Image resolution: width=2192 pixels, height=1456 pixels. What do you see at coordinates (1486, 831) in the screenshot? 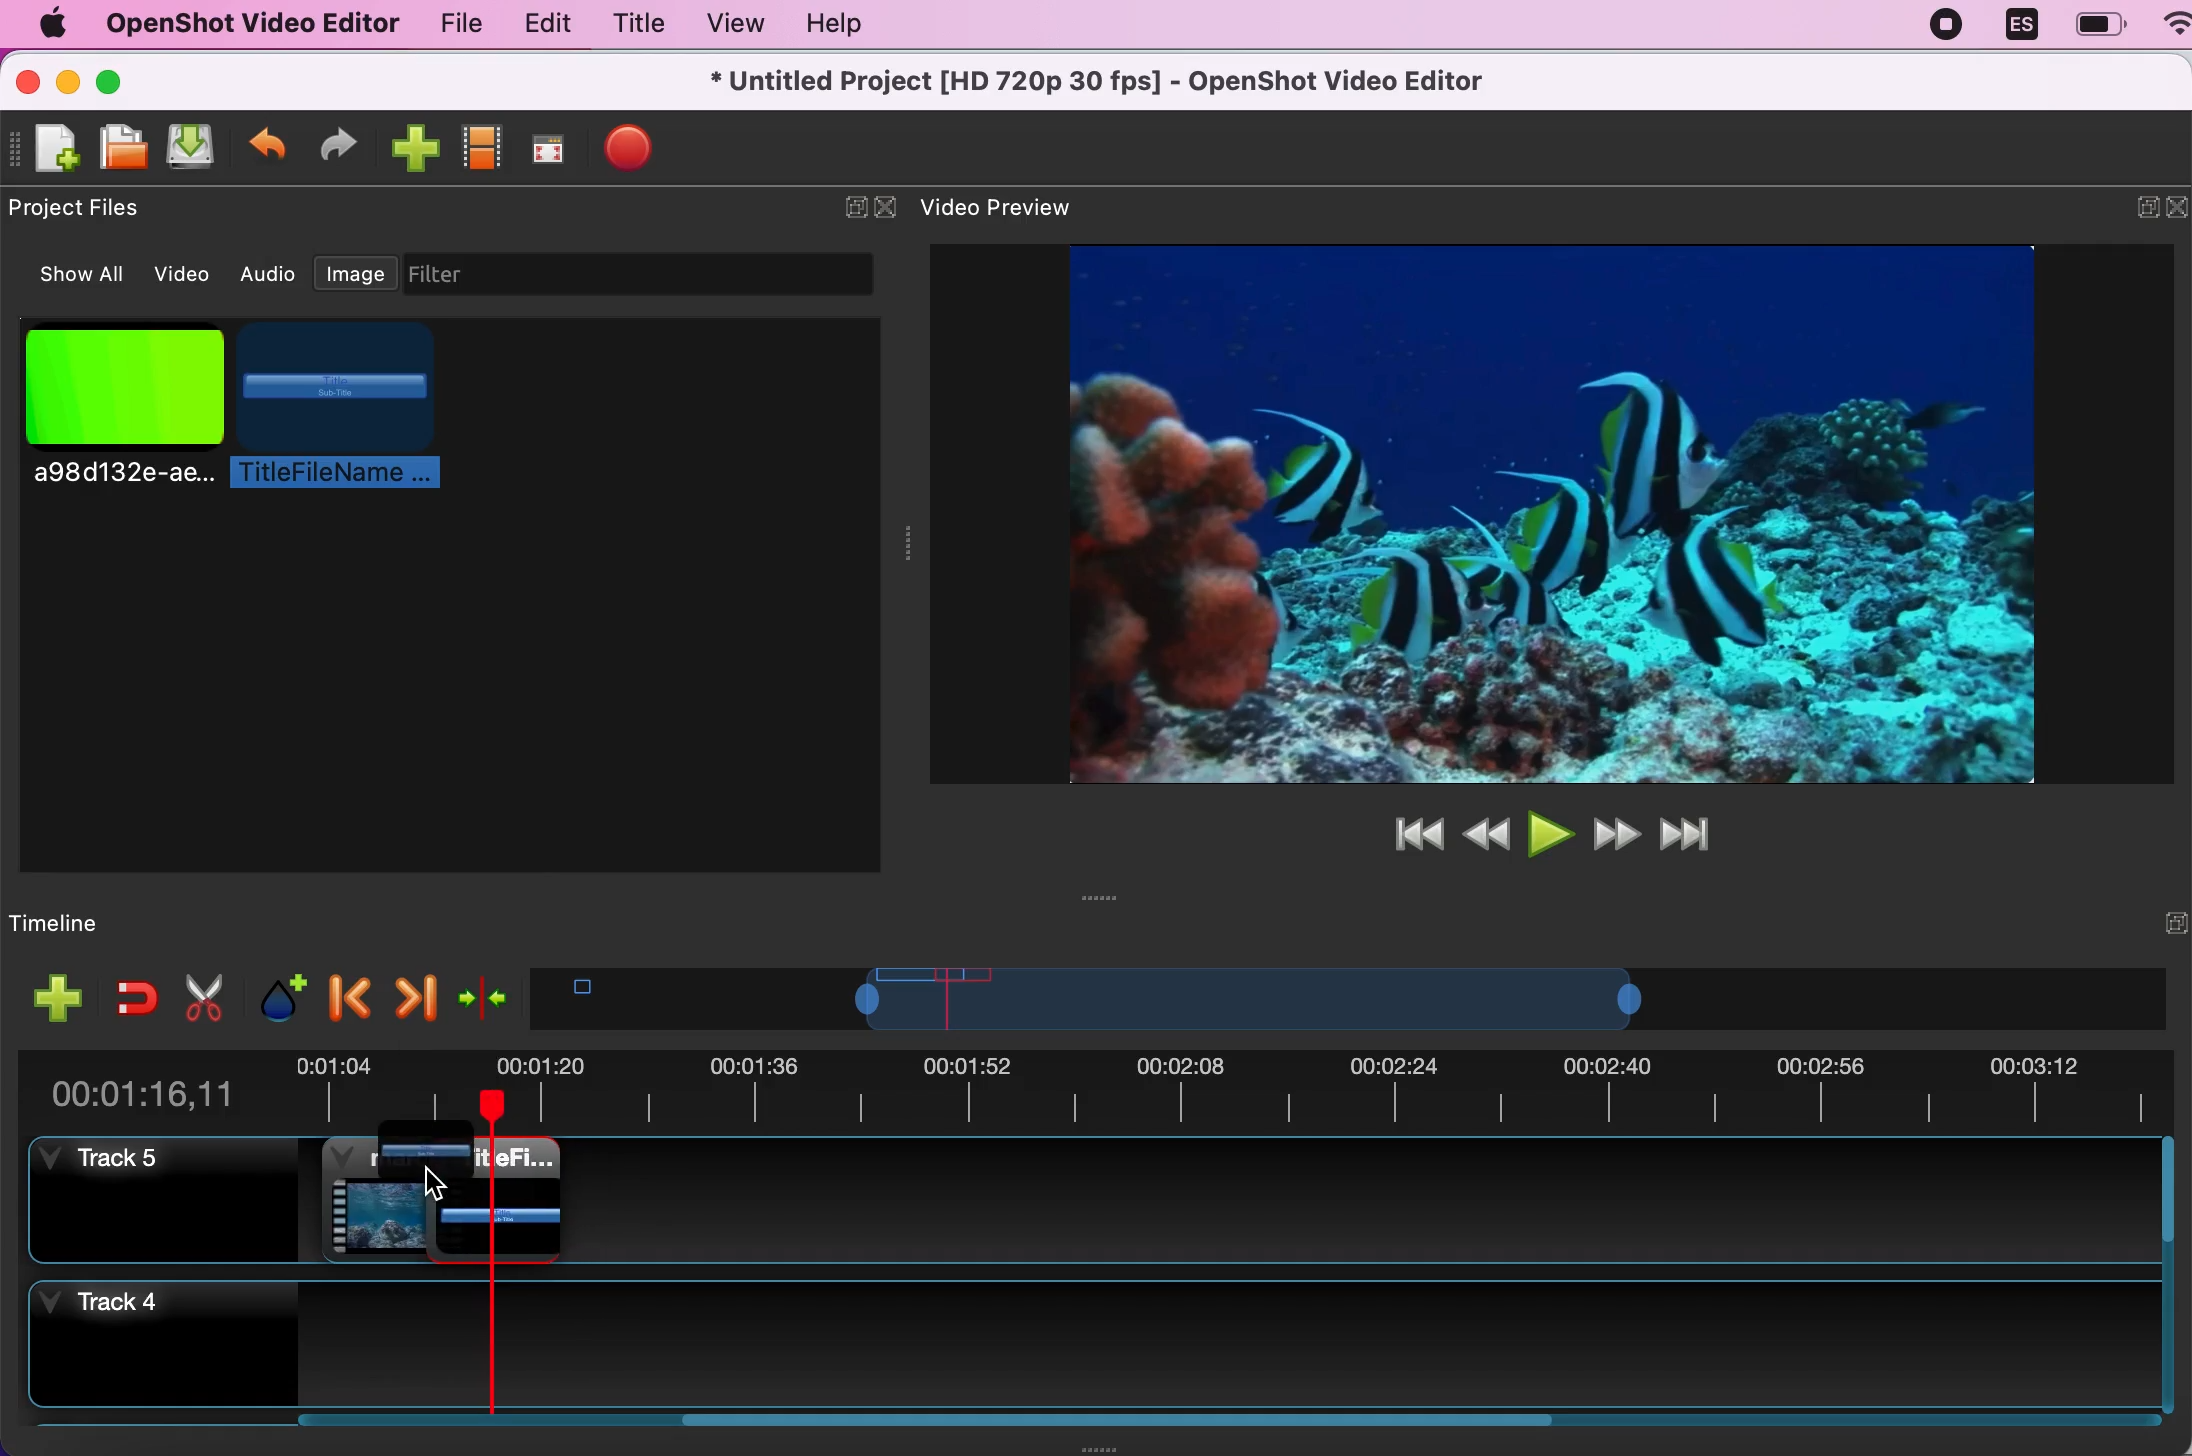
I see `rewind` at bounding box center [1486, 831].